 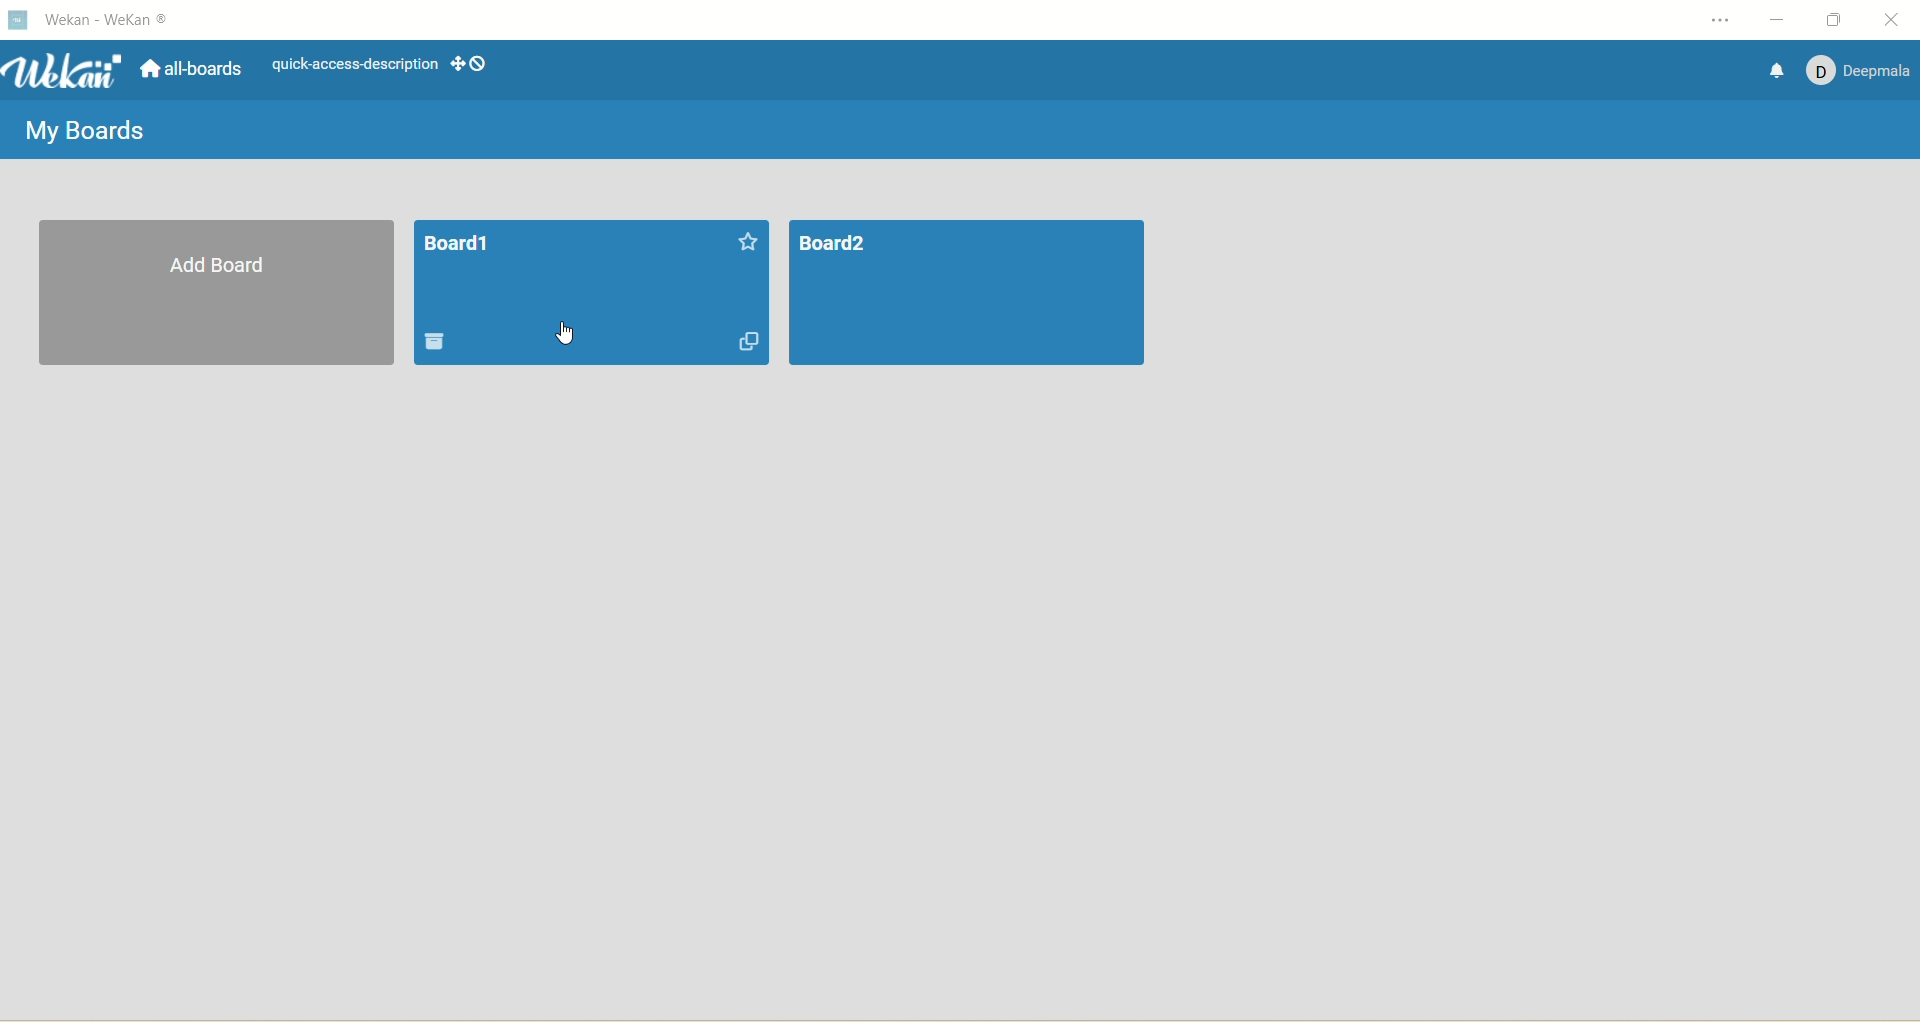 What do you see at coordinates (1856, 66) in the screenshot?
I see `account` at bounding box center [1856, 66].